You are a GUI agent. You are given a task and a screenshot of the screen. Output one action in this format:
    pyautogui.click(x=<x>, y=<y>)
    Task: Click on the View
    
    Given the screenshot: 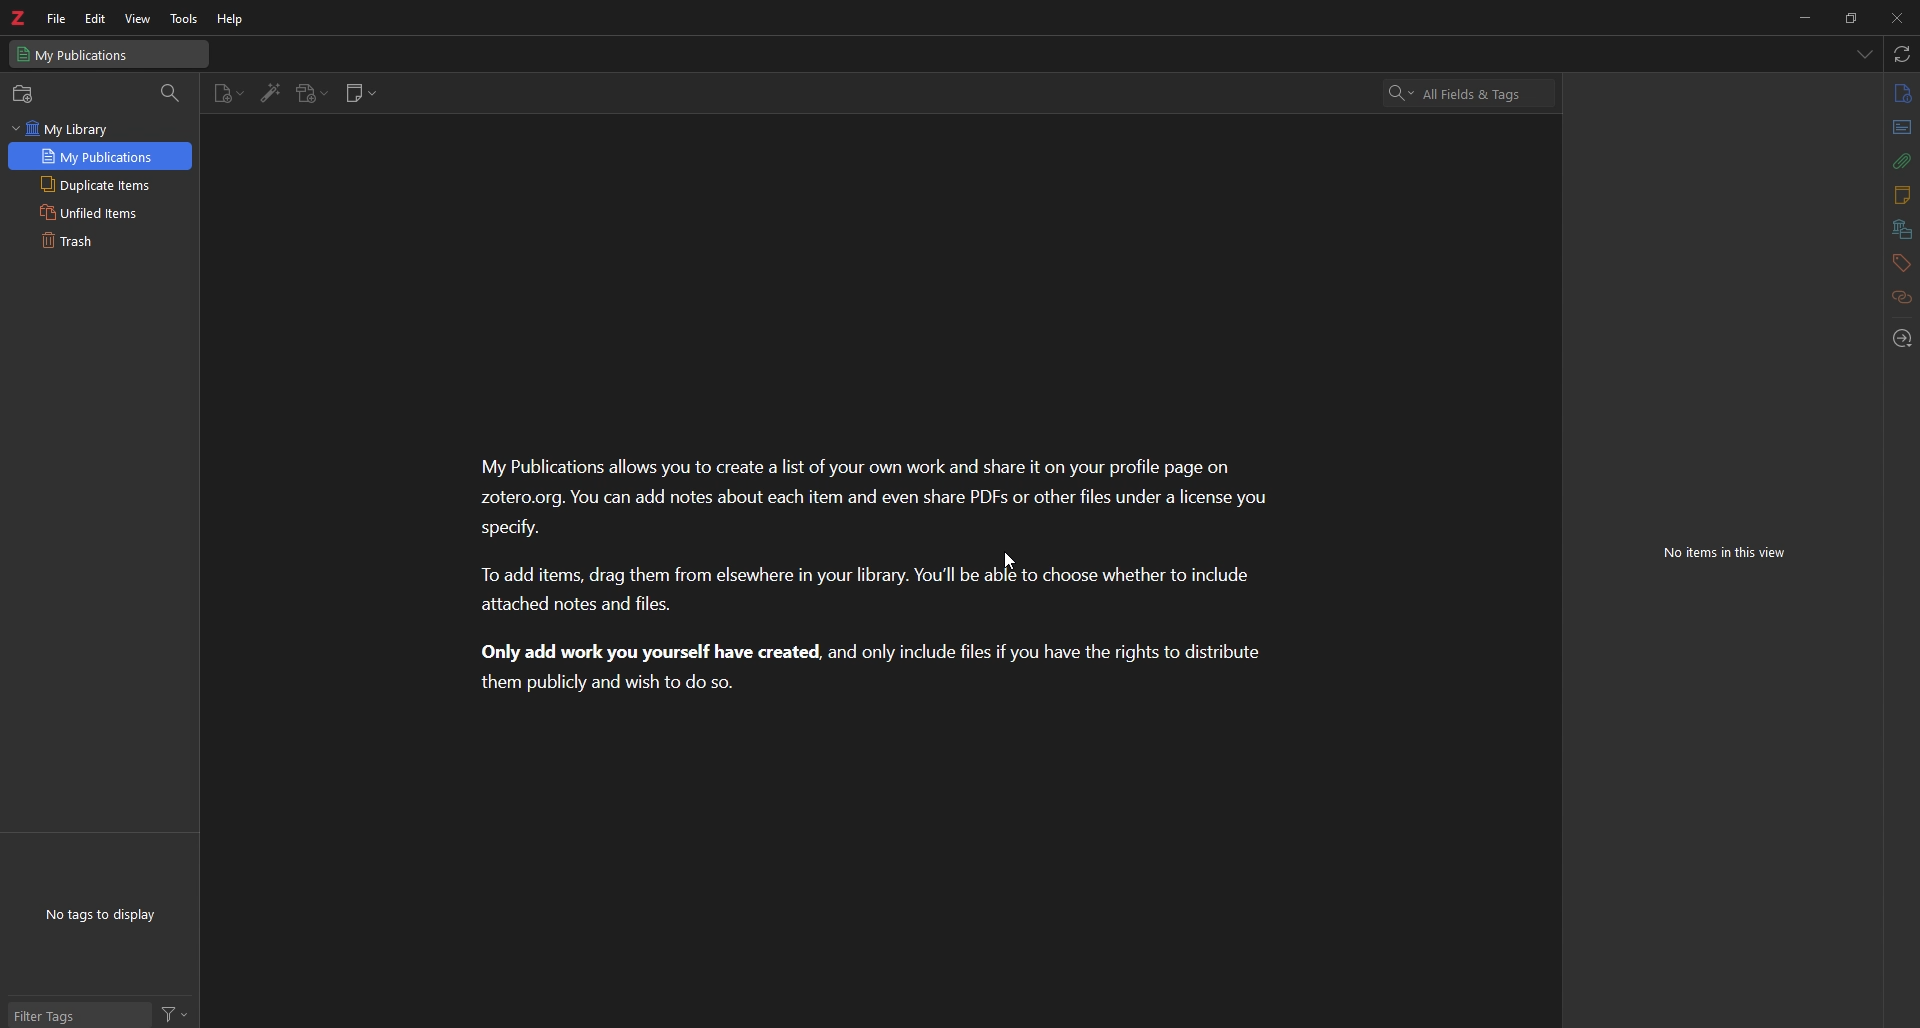 What is the action you would take?
    pyautogui.click(x=138, y=18)
    